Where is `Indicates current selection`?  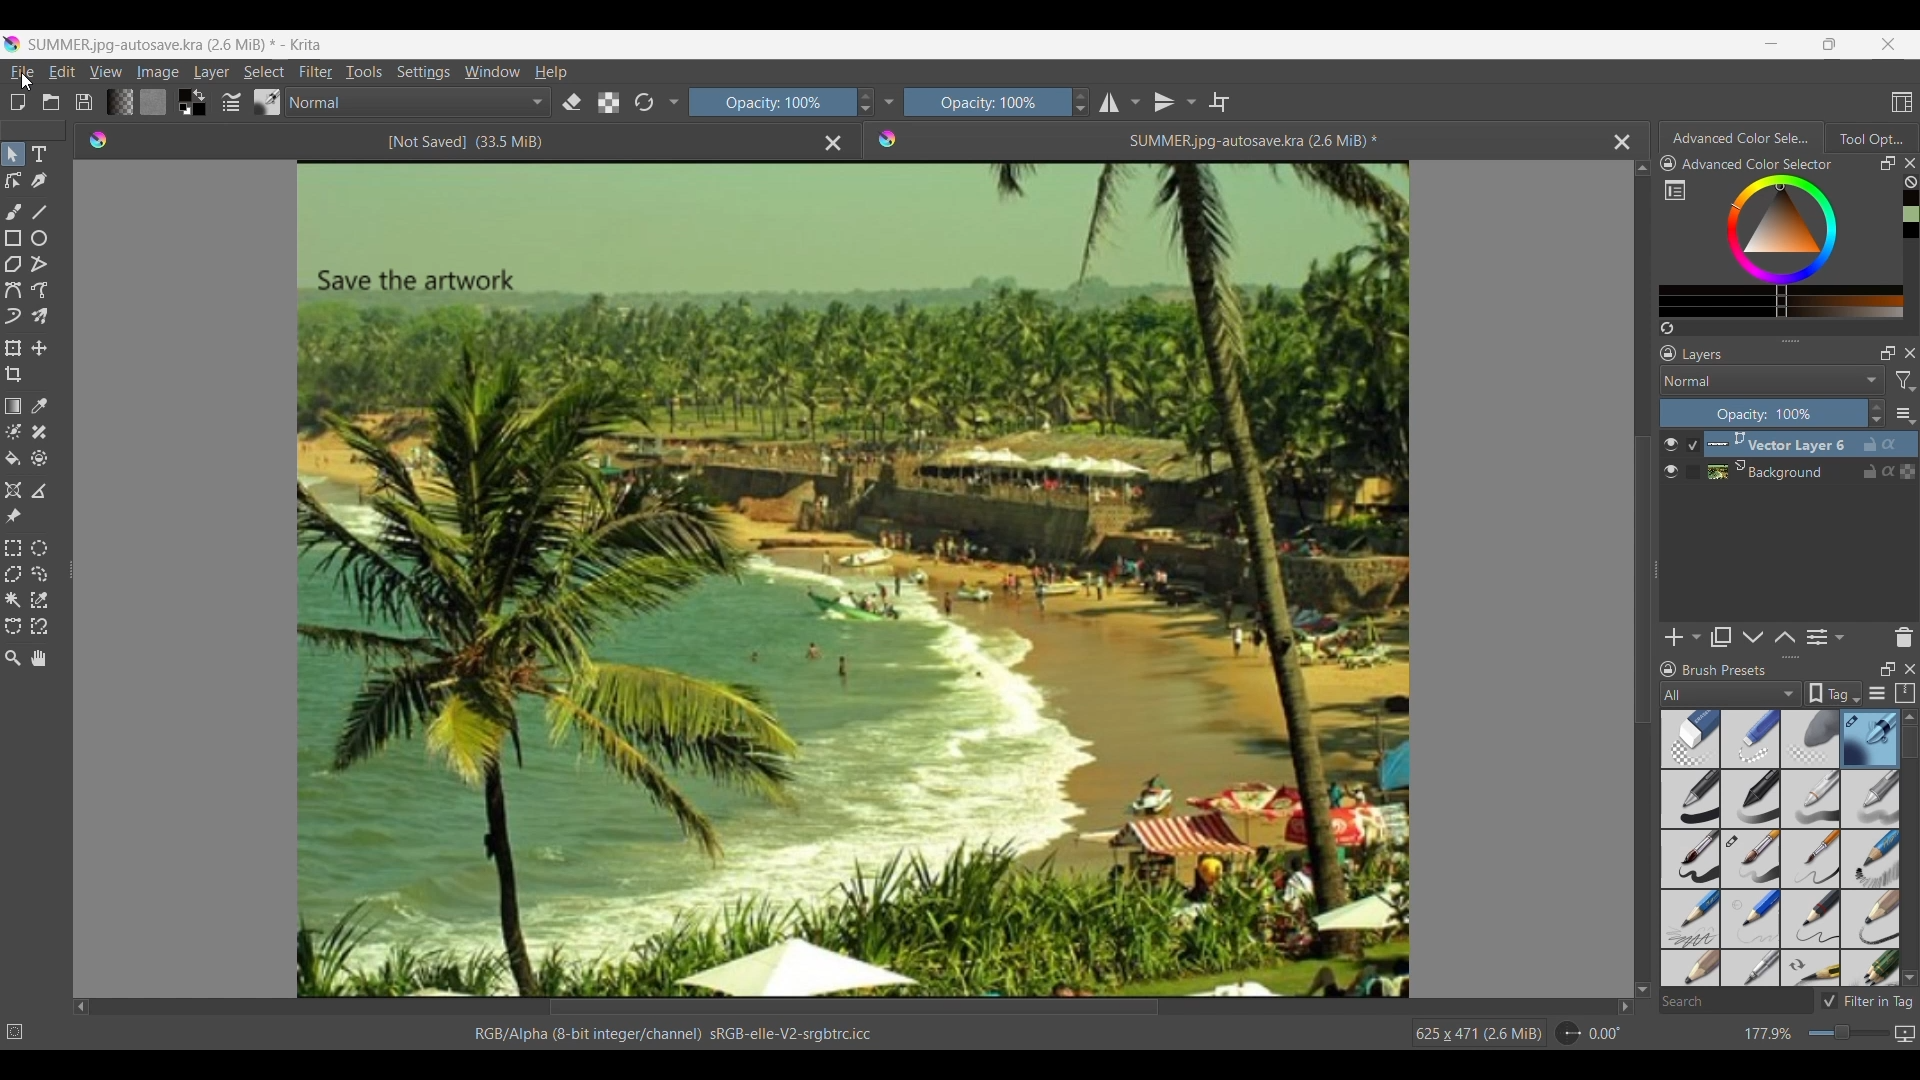
Indicates current selection is located at coordinates (1692, 458).